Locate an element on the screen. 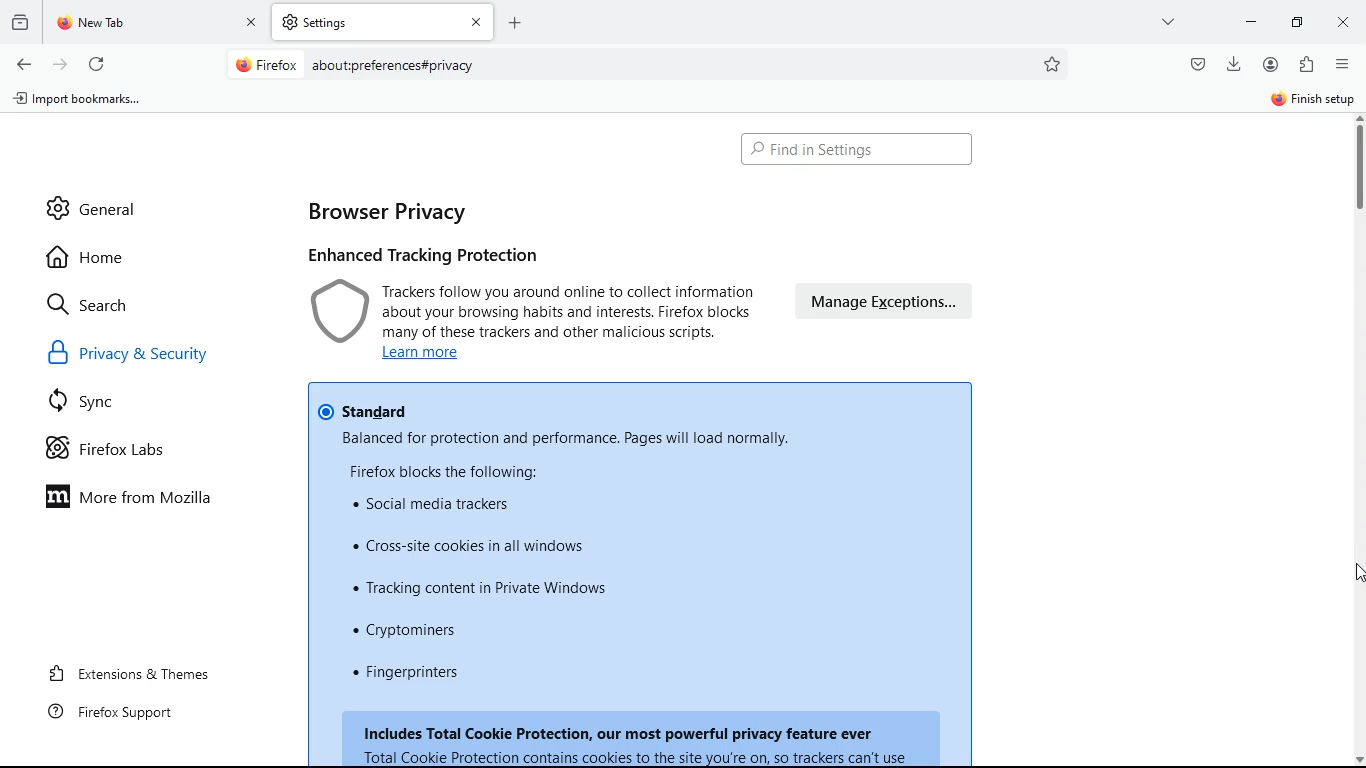 This screenshot has height=768, width=1366. Cursor is located at coordinates (1356, 573).